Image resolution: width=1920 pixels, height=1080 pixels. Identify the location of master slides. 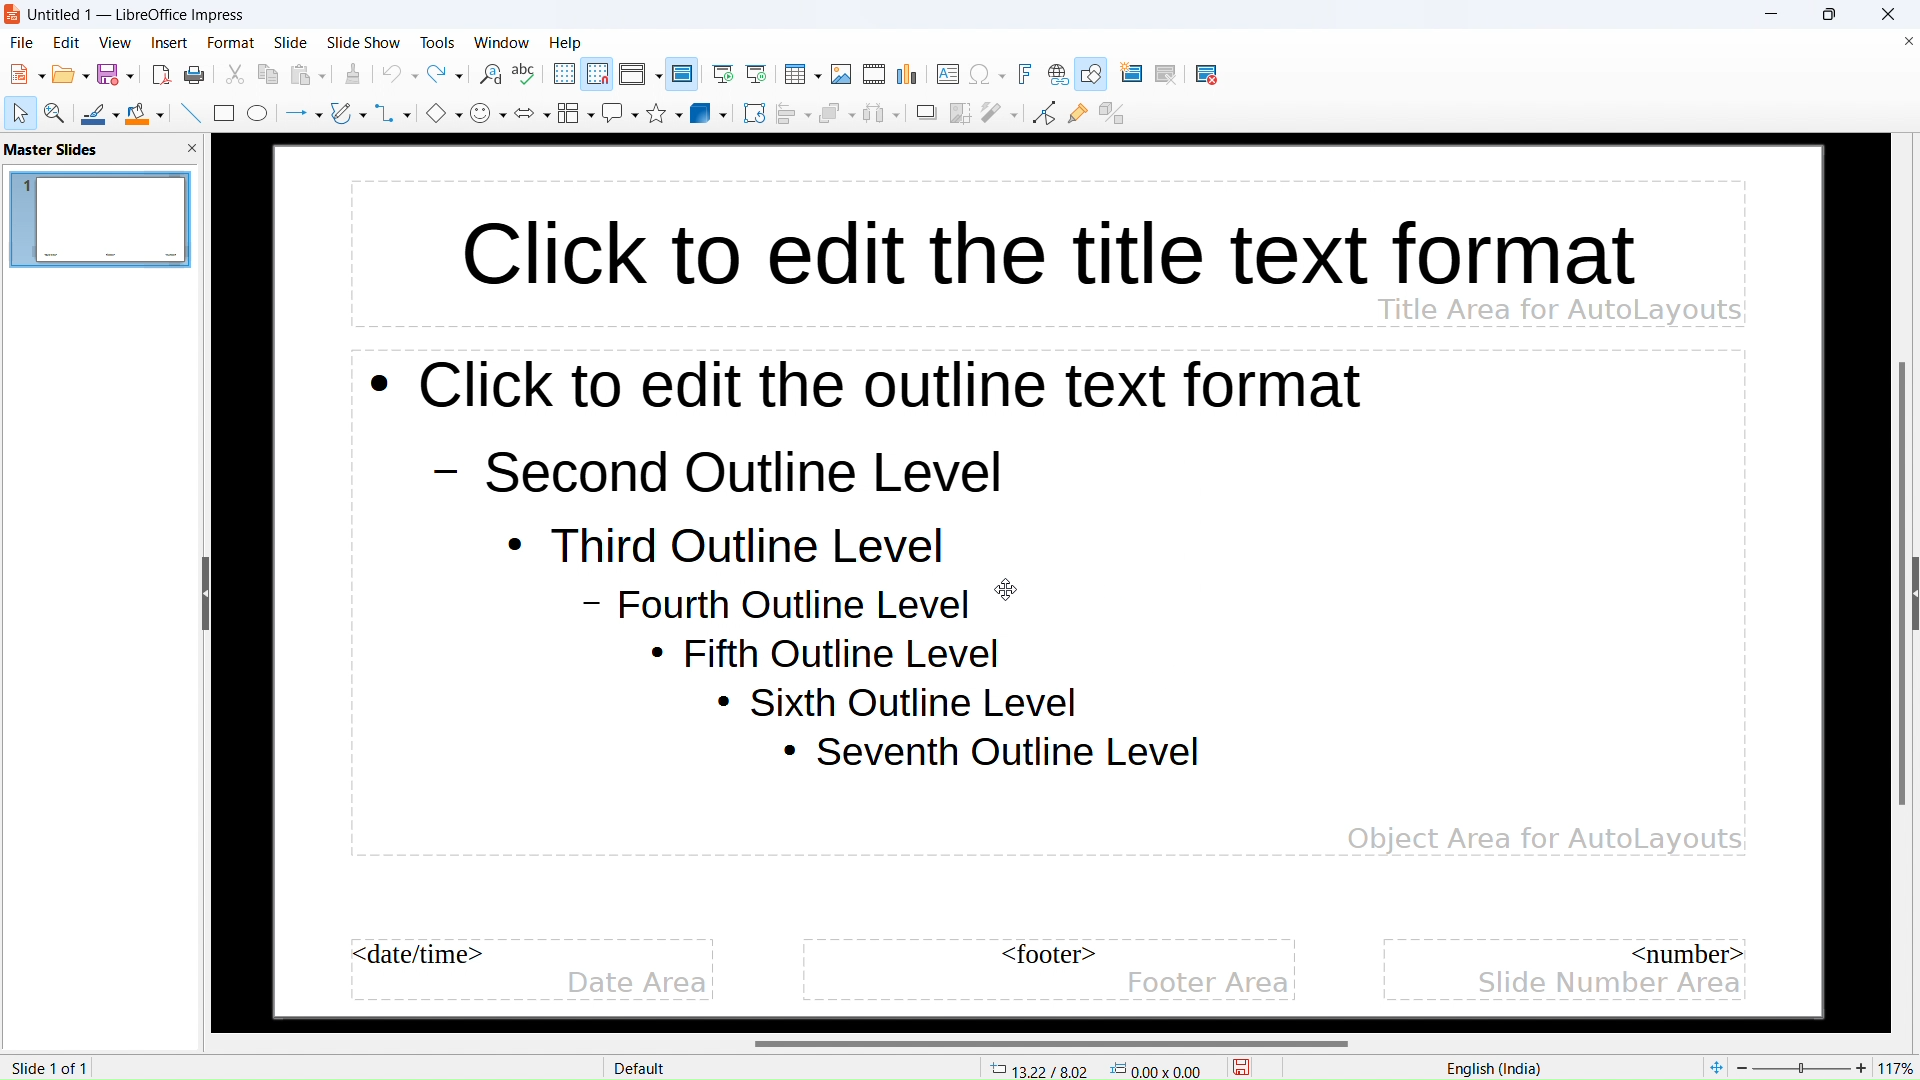
(52, 150).